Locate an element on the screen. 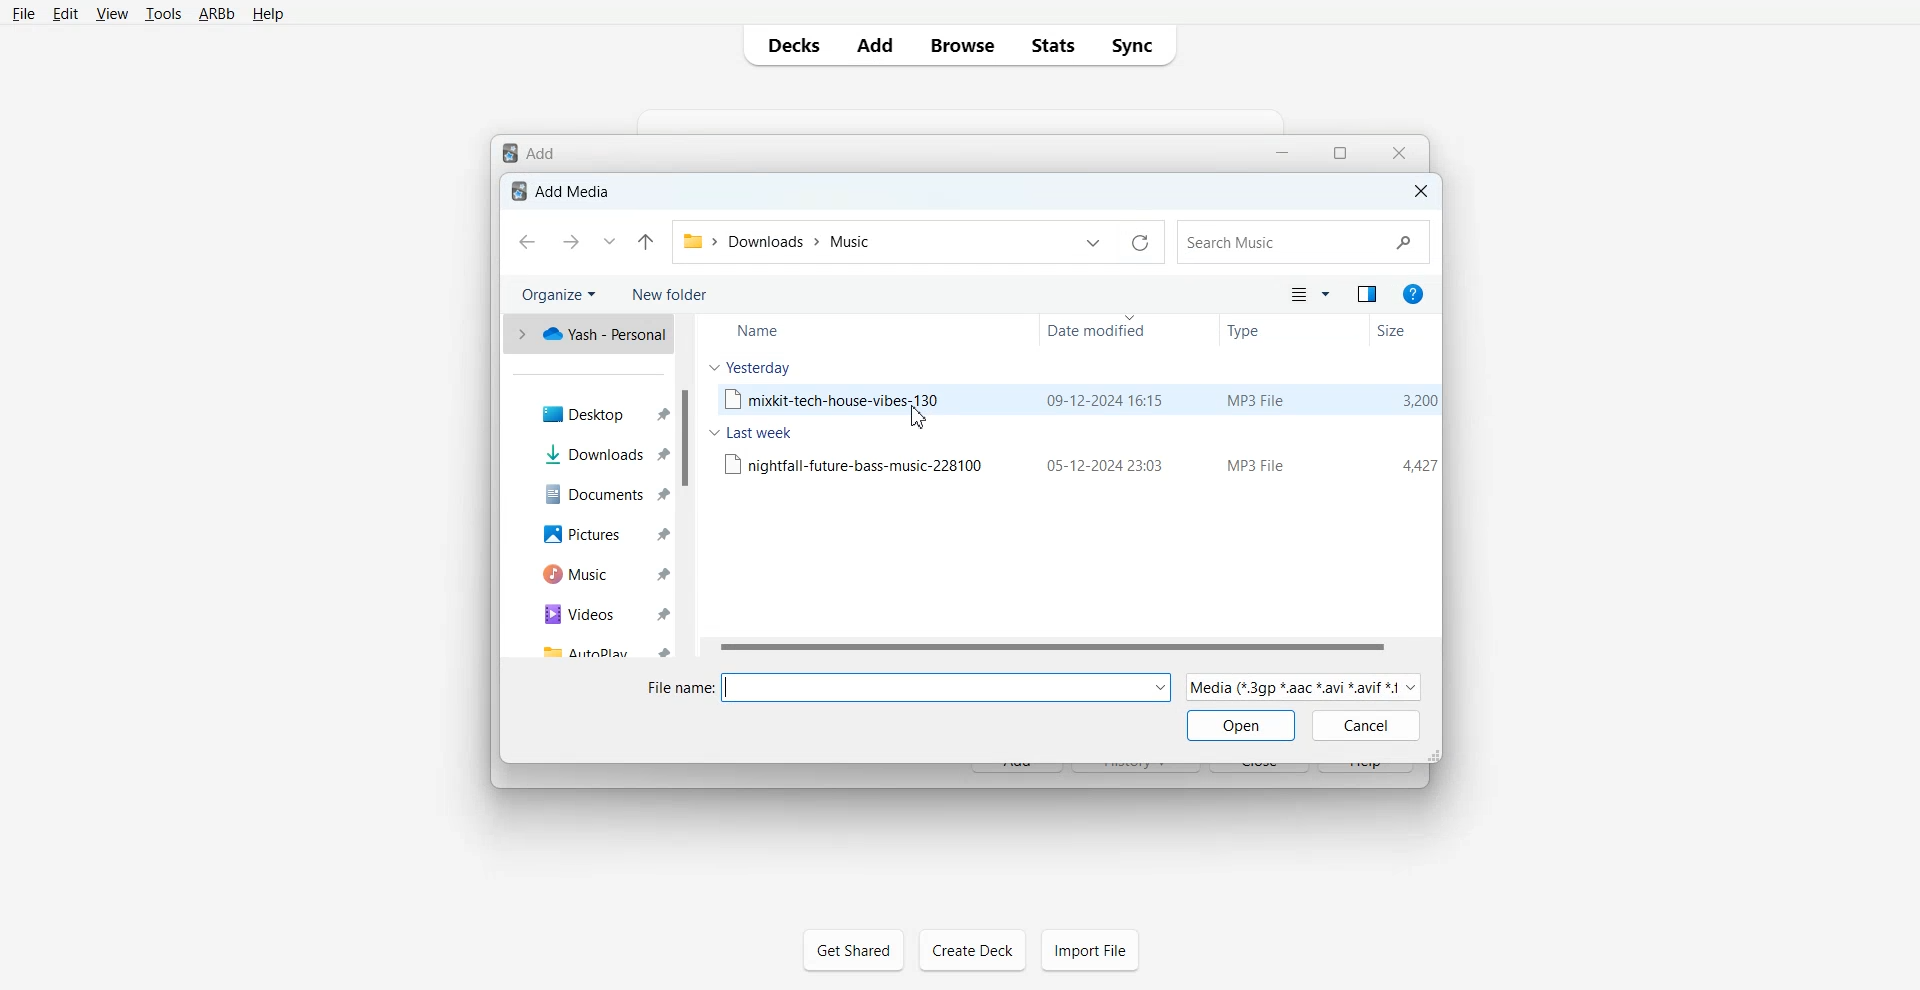 Image resolution: width=1920 pixels, height=990 pixels. Change of view is located at coordinates (1308, 295).